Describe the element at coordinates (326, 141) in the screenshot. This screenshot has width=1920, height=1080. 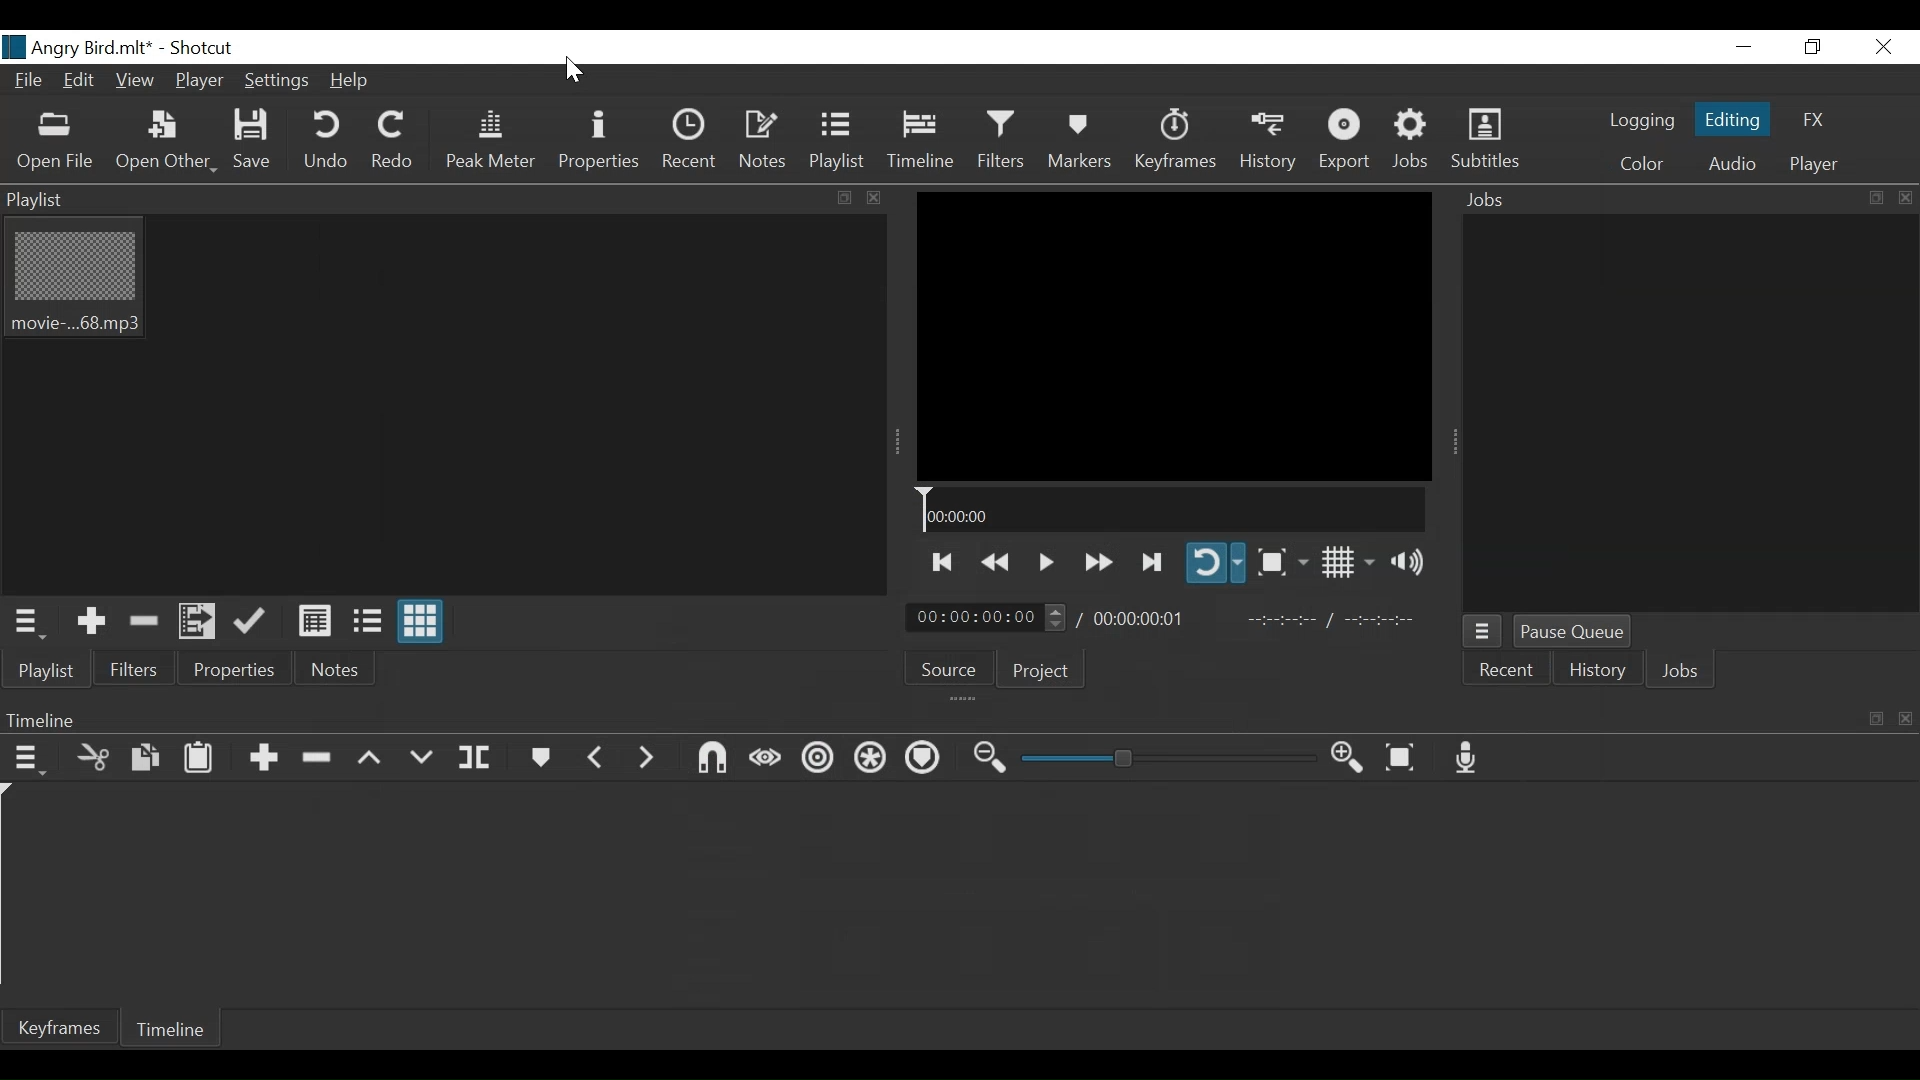
I see `Undo` at that location.